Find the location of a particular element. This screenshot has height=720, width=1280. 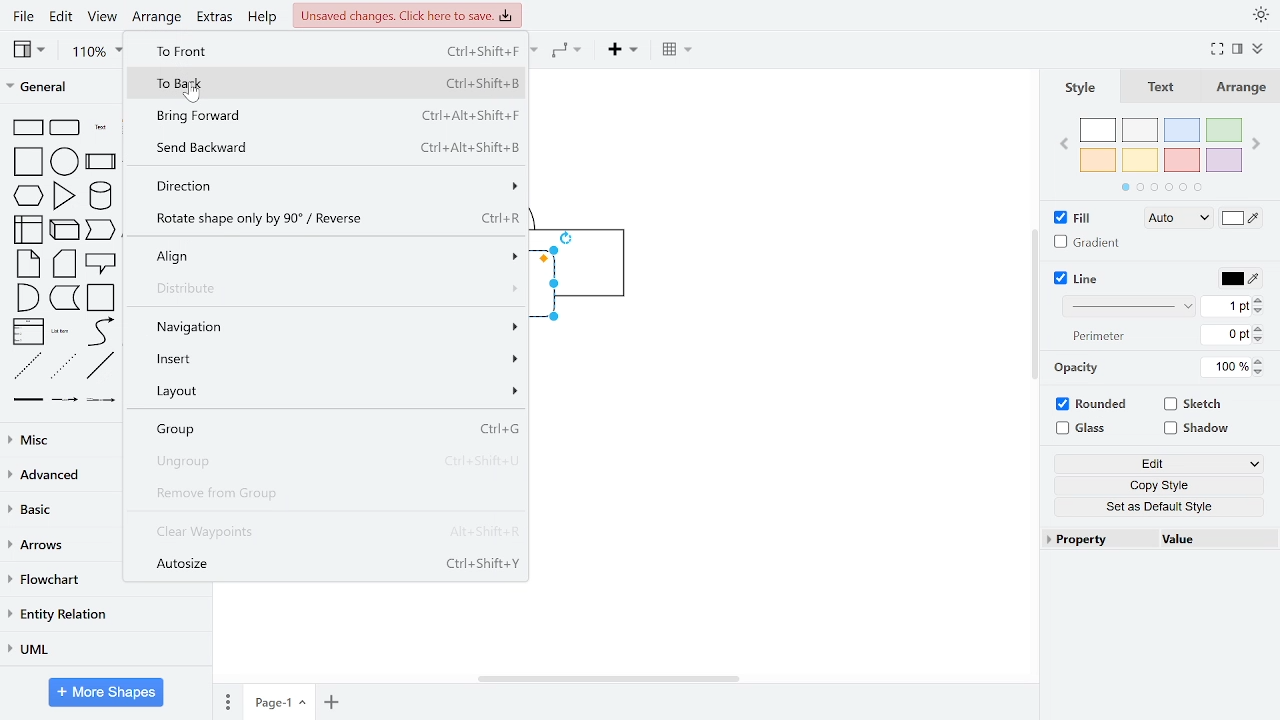

property is located at coordinates (1096, 539).